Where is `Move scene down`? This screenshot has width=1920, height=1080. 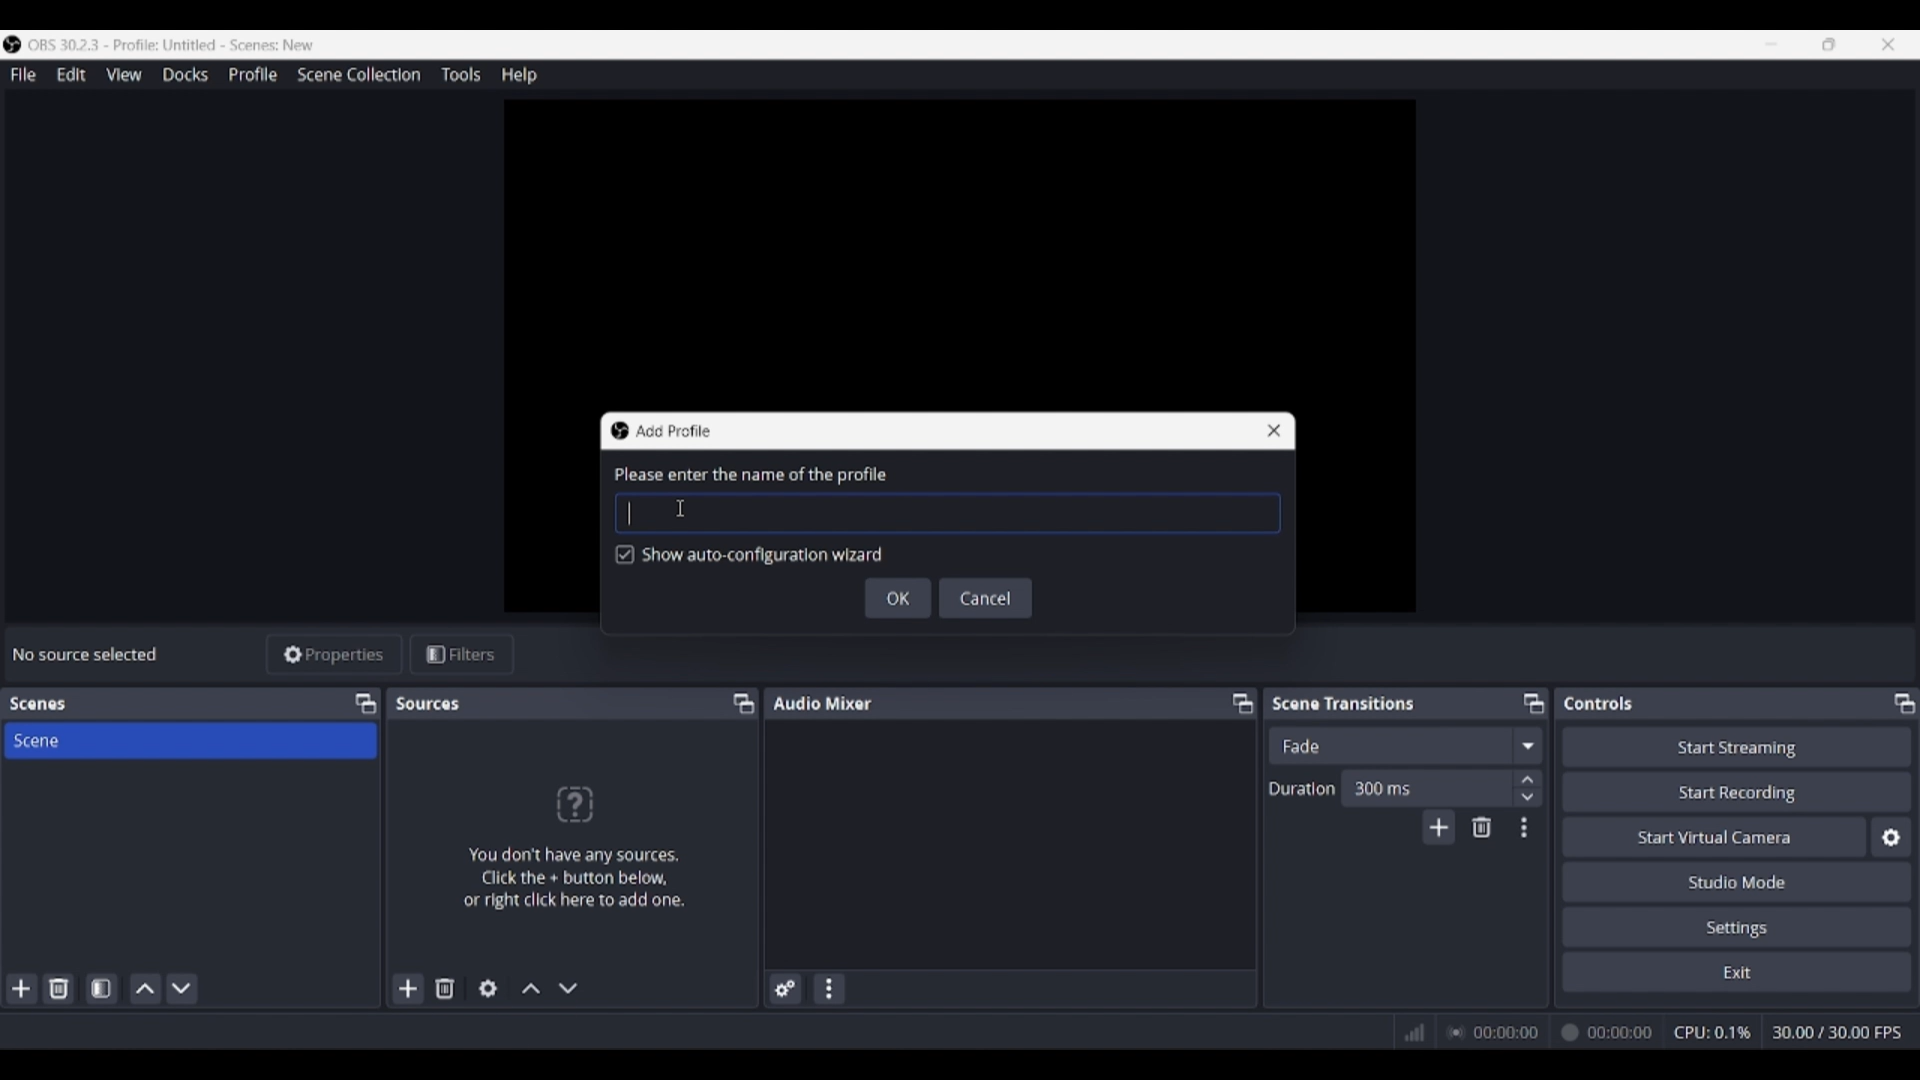
Move scene down is located at coordinates (181, 989).